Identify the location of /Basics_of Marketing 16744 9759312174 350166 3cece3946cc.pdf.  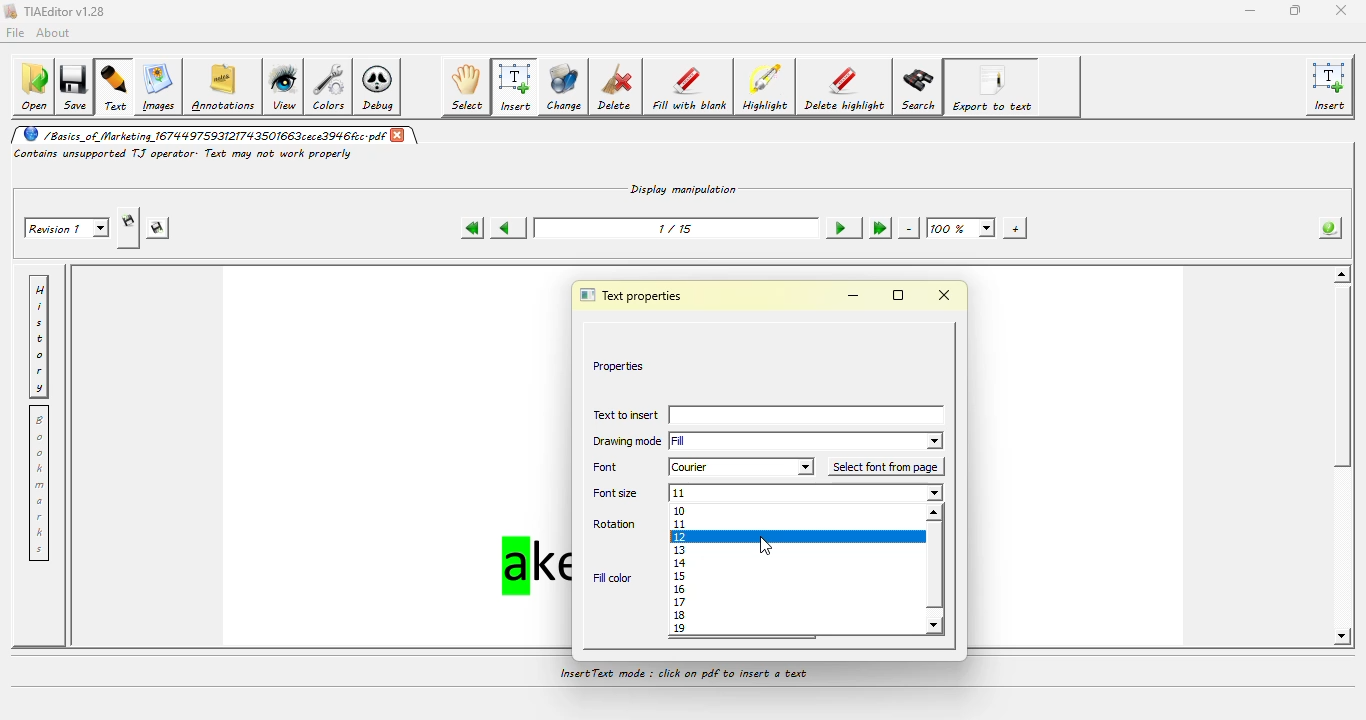
(201, 135).